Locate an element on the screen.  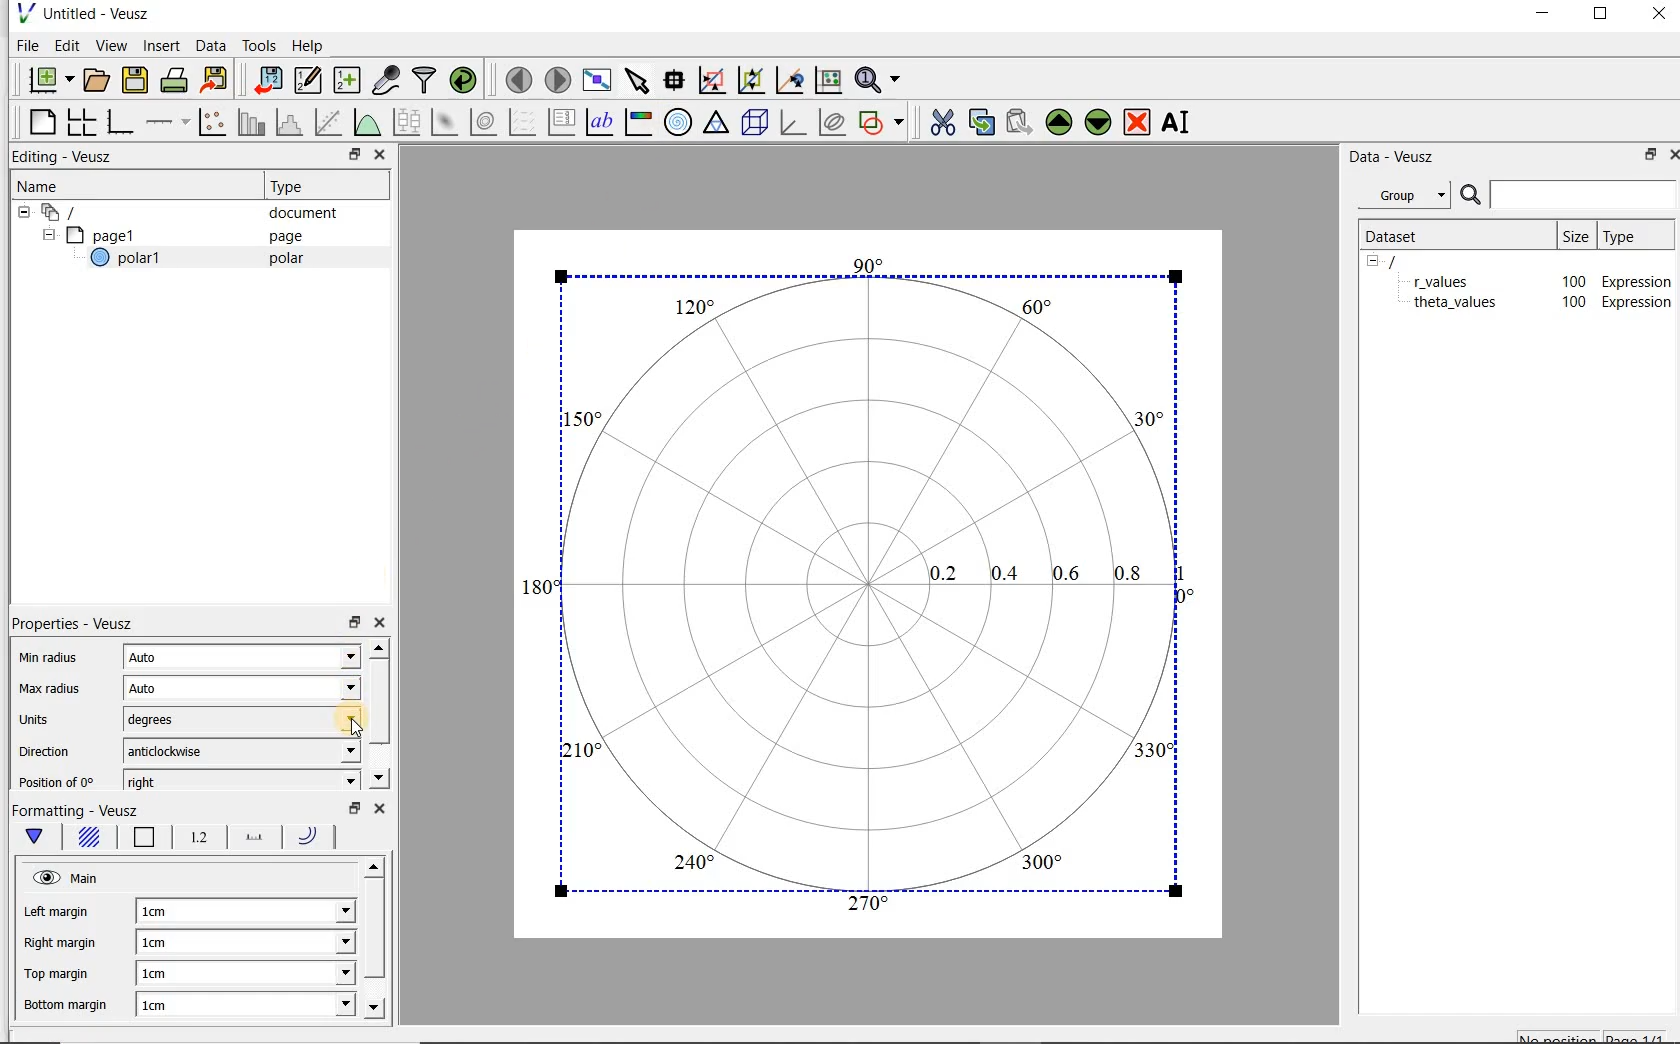
100 is located at coordinates (1572, 303).